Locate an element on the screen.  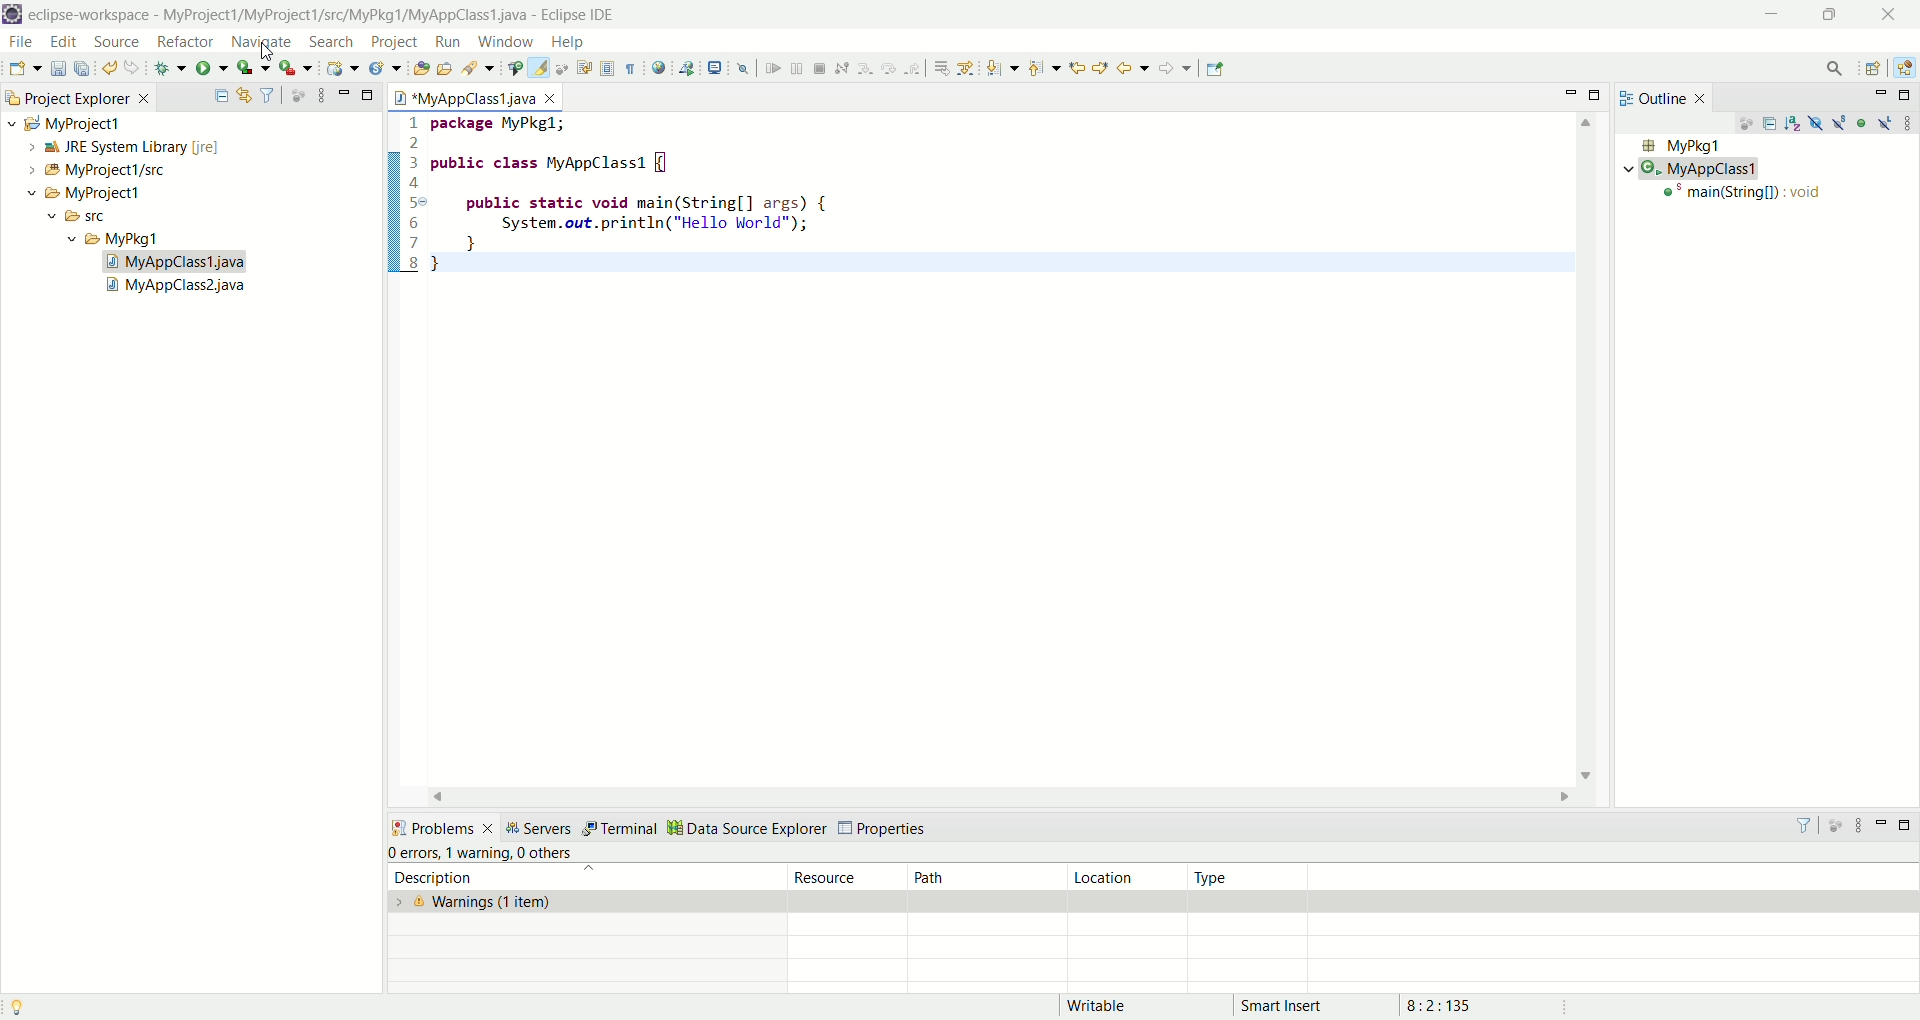
run is located at coordinates (213, 69).